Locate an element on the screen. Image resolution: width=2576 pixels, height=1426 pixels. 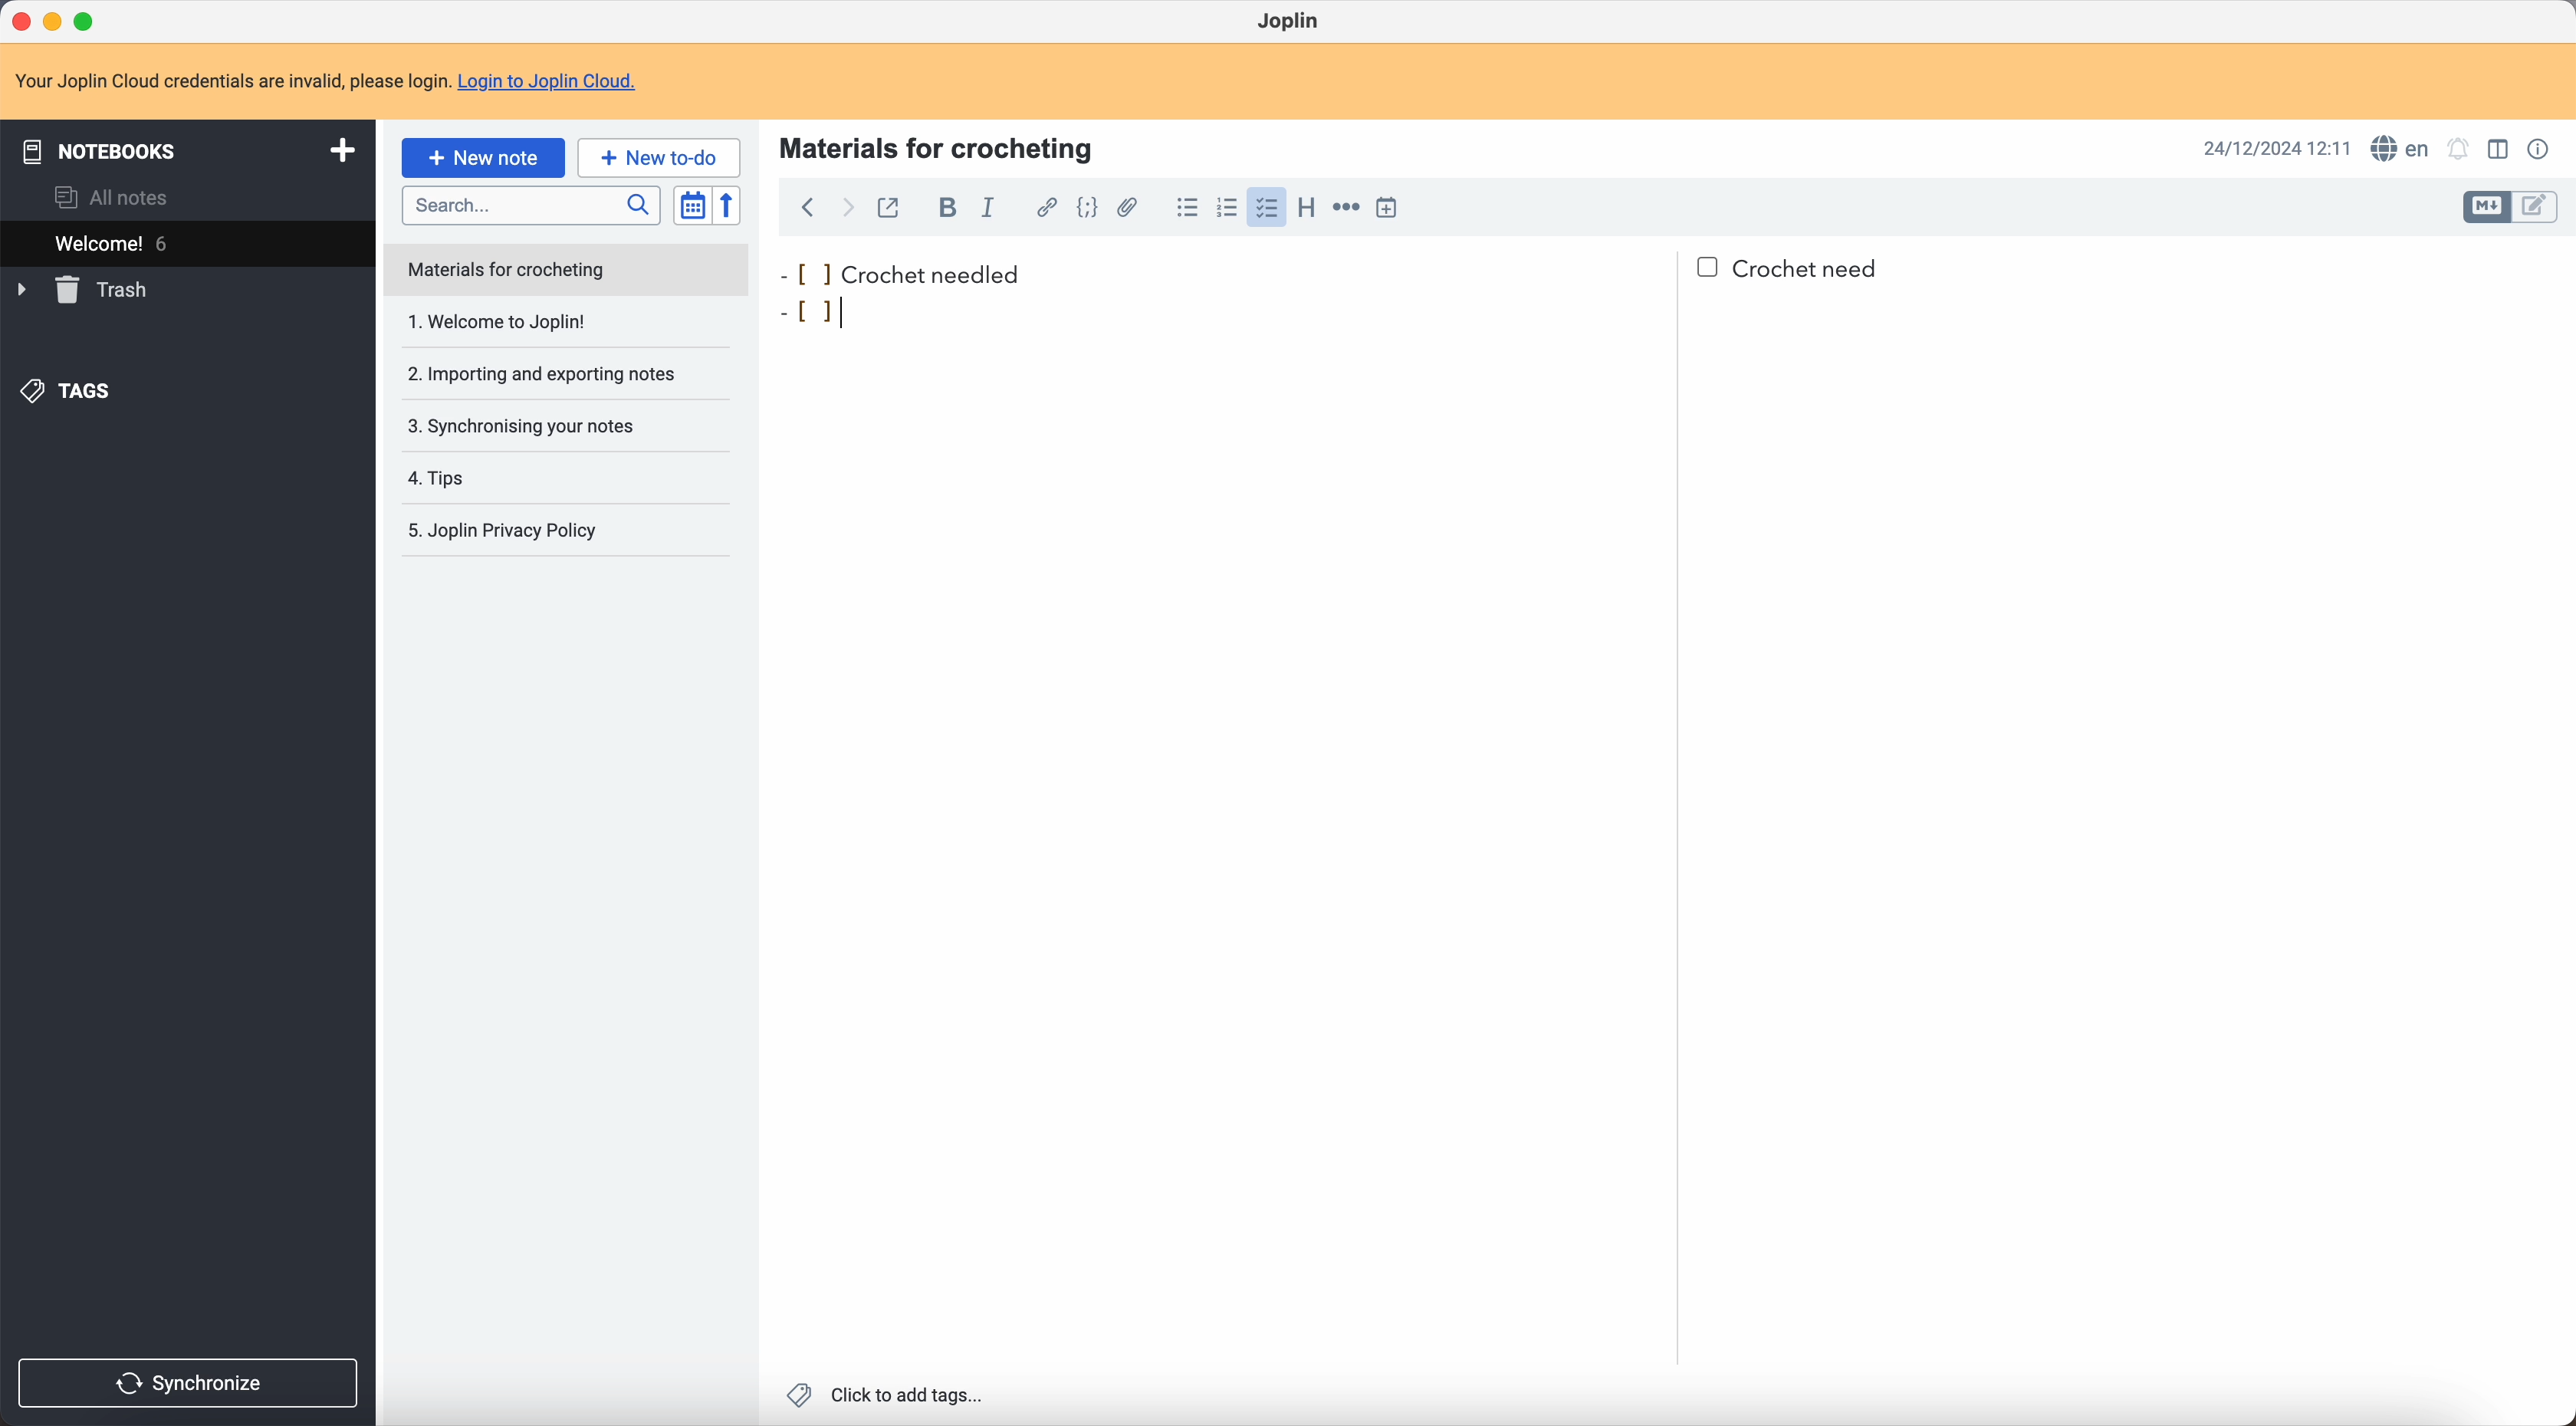
click on checklist is located at coordinates (1262, 208).